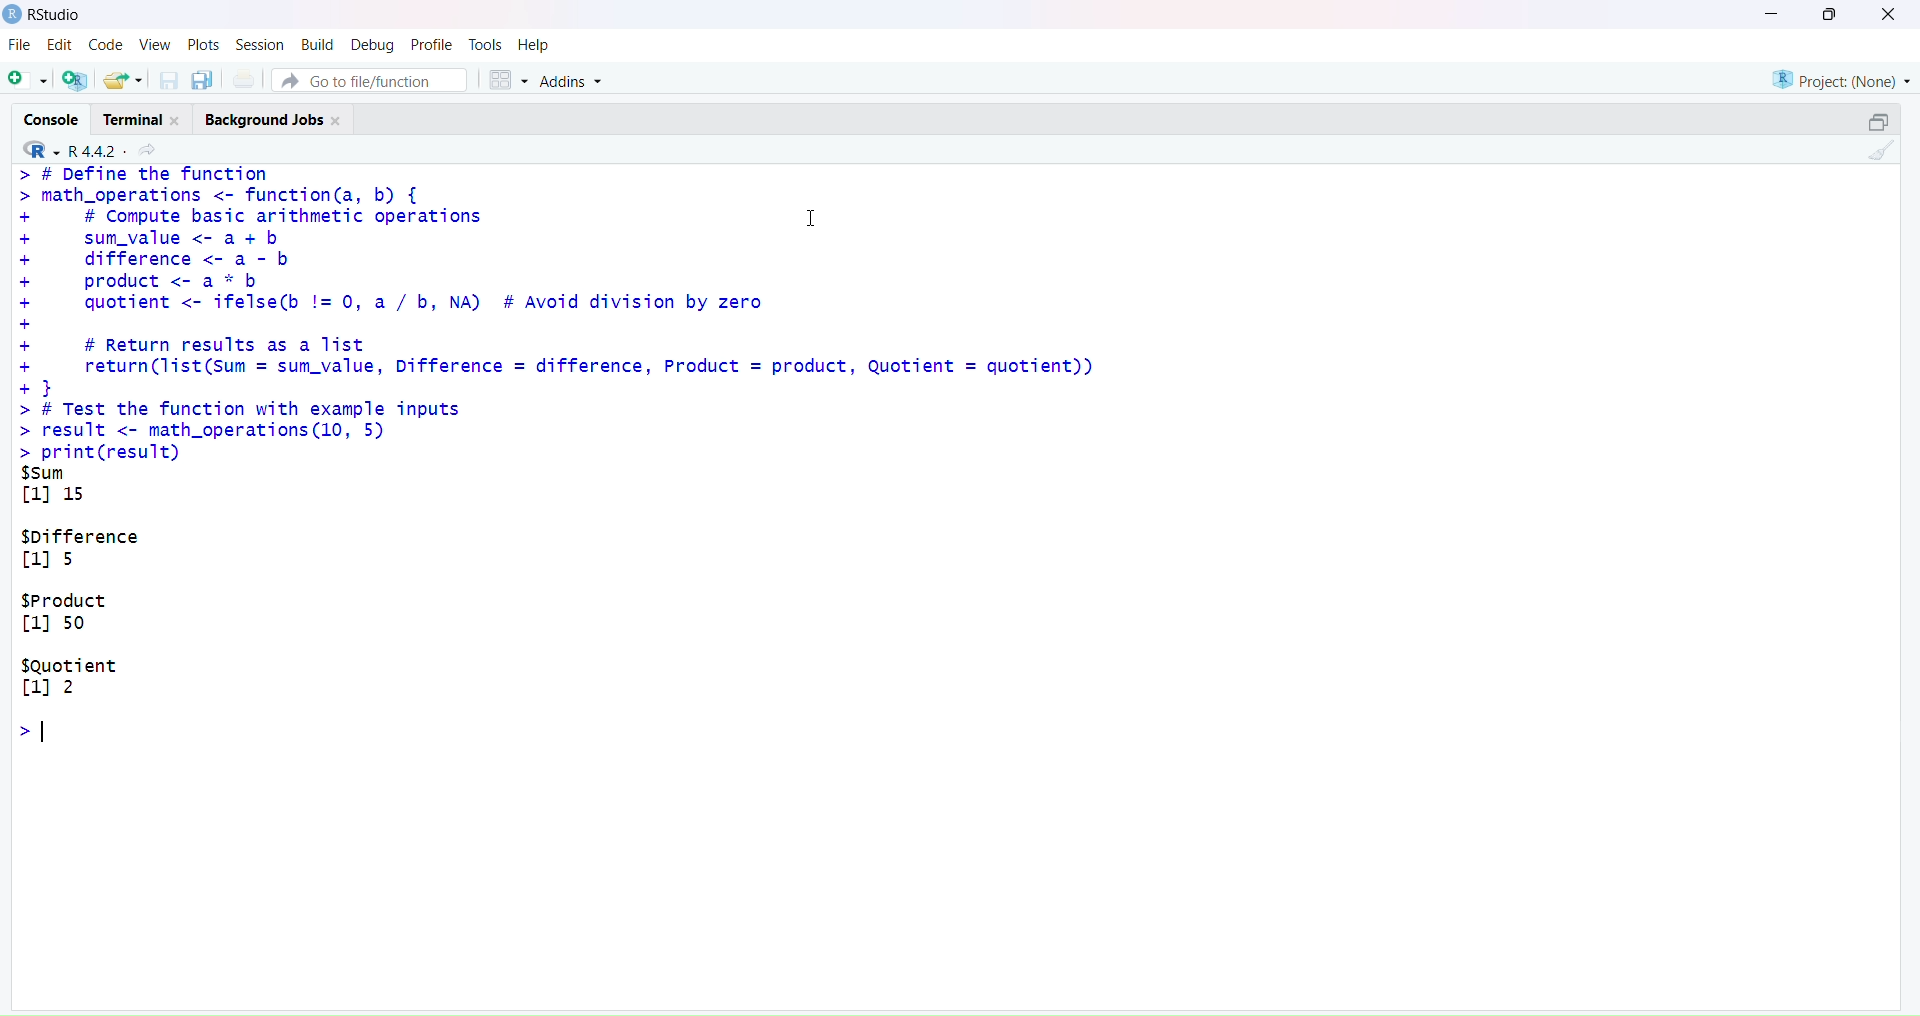 The image size is (1920, 1016). Describe the element at coordinates (45, 15) in the screenshot. I see `RStudio` at that location.